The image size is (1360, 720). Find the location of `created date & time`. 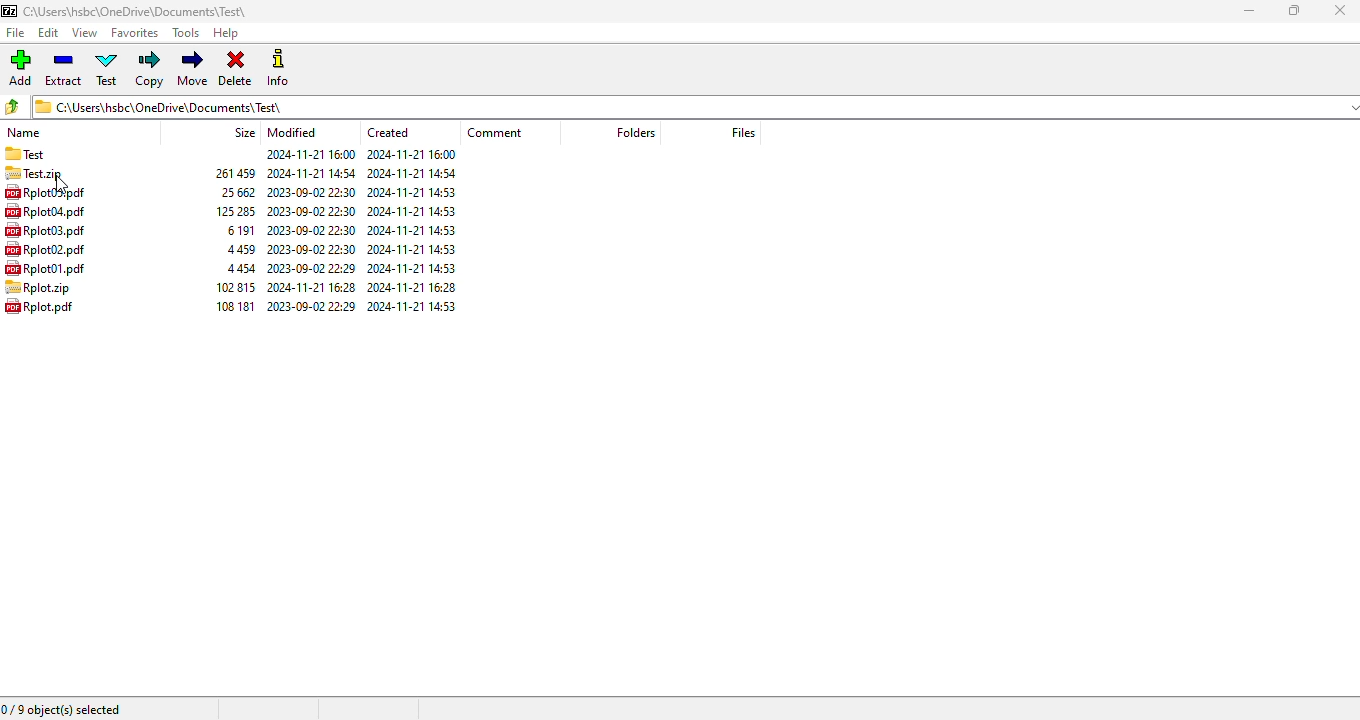

created date & time is located at coordinates (412, 286).